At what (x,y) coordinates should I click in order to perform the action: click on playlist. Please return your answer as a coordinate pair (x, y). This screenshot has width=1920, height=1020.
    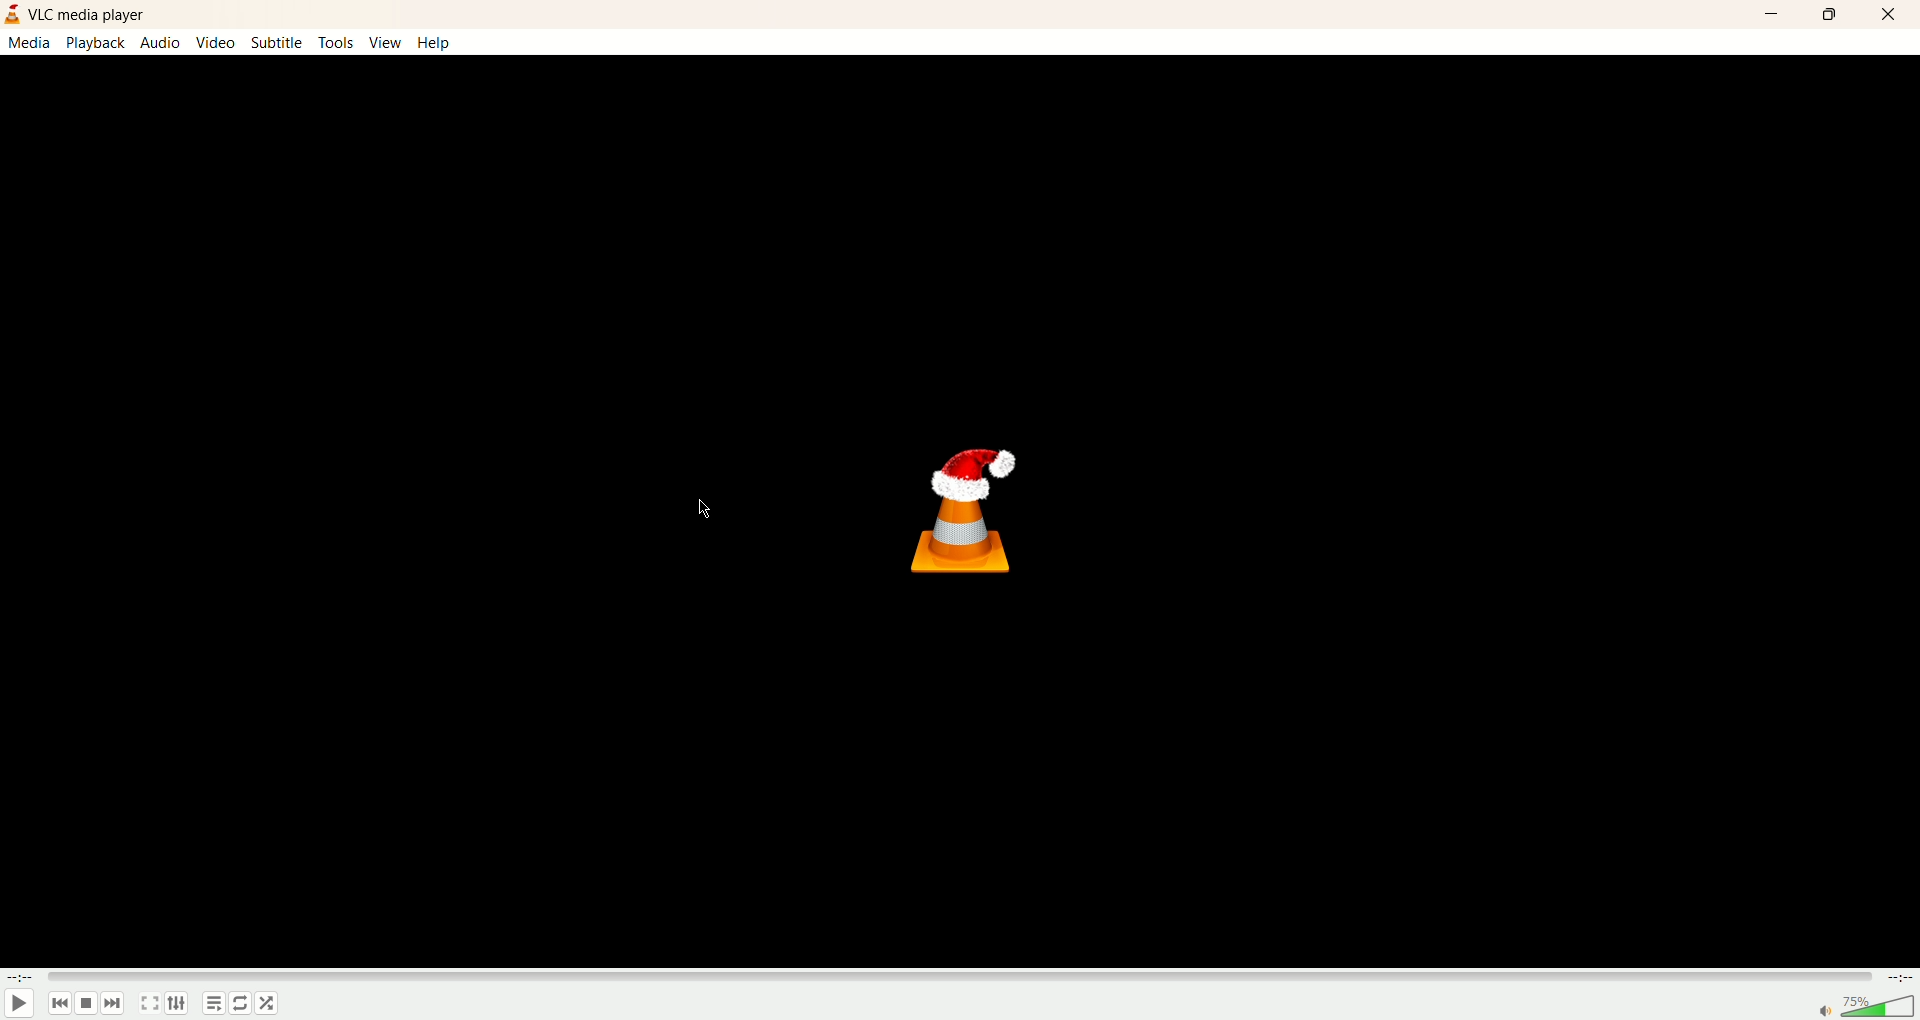
    Looking at the image, I should click on (213, 1004).